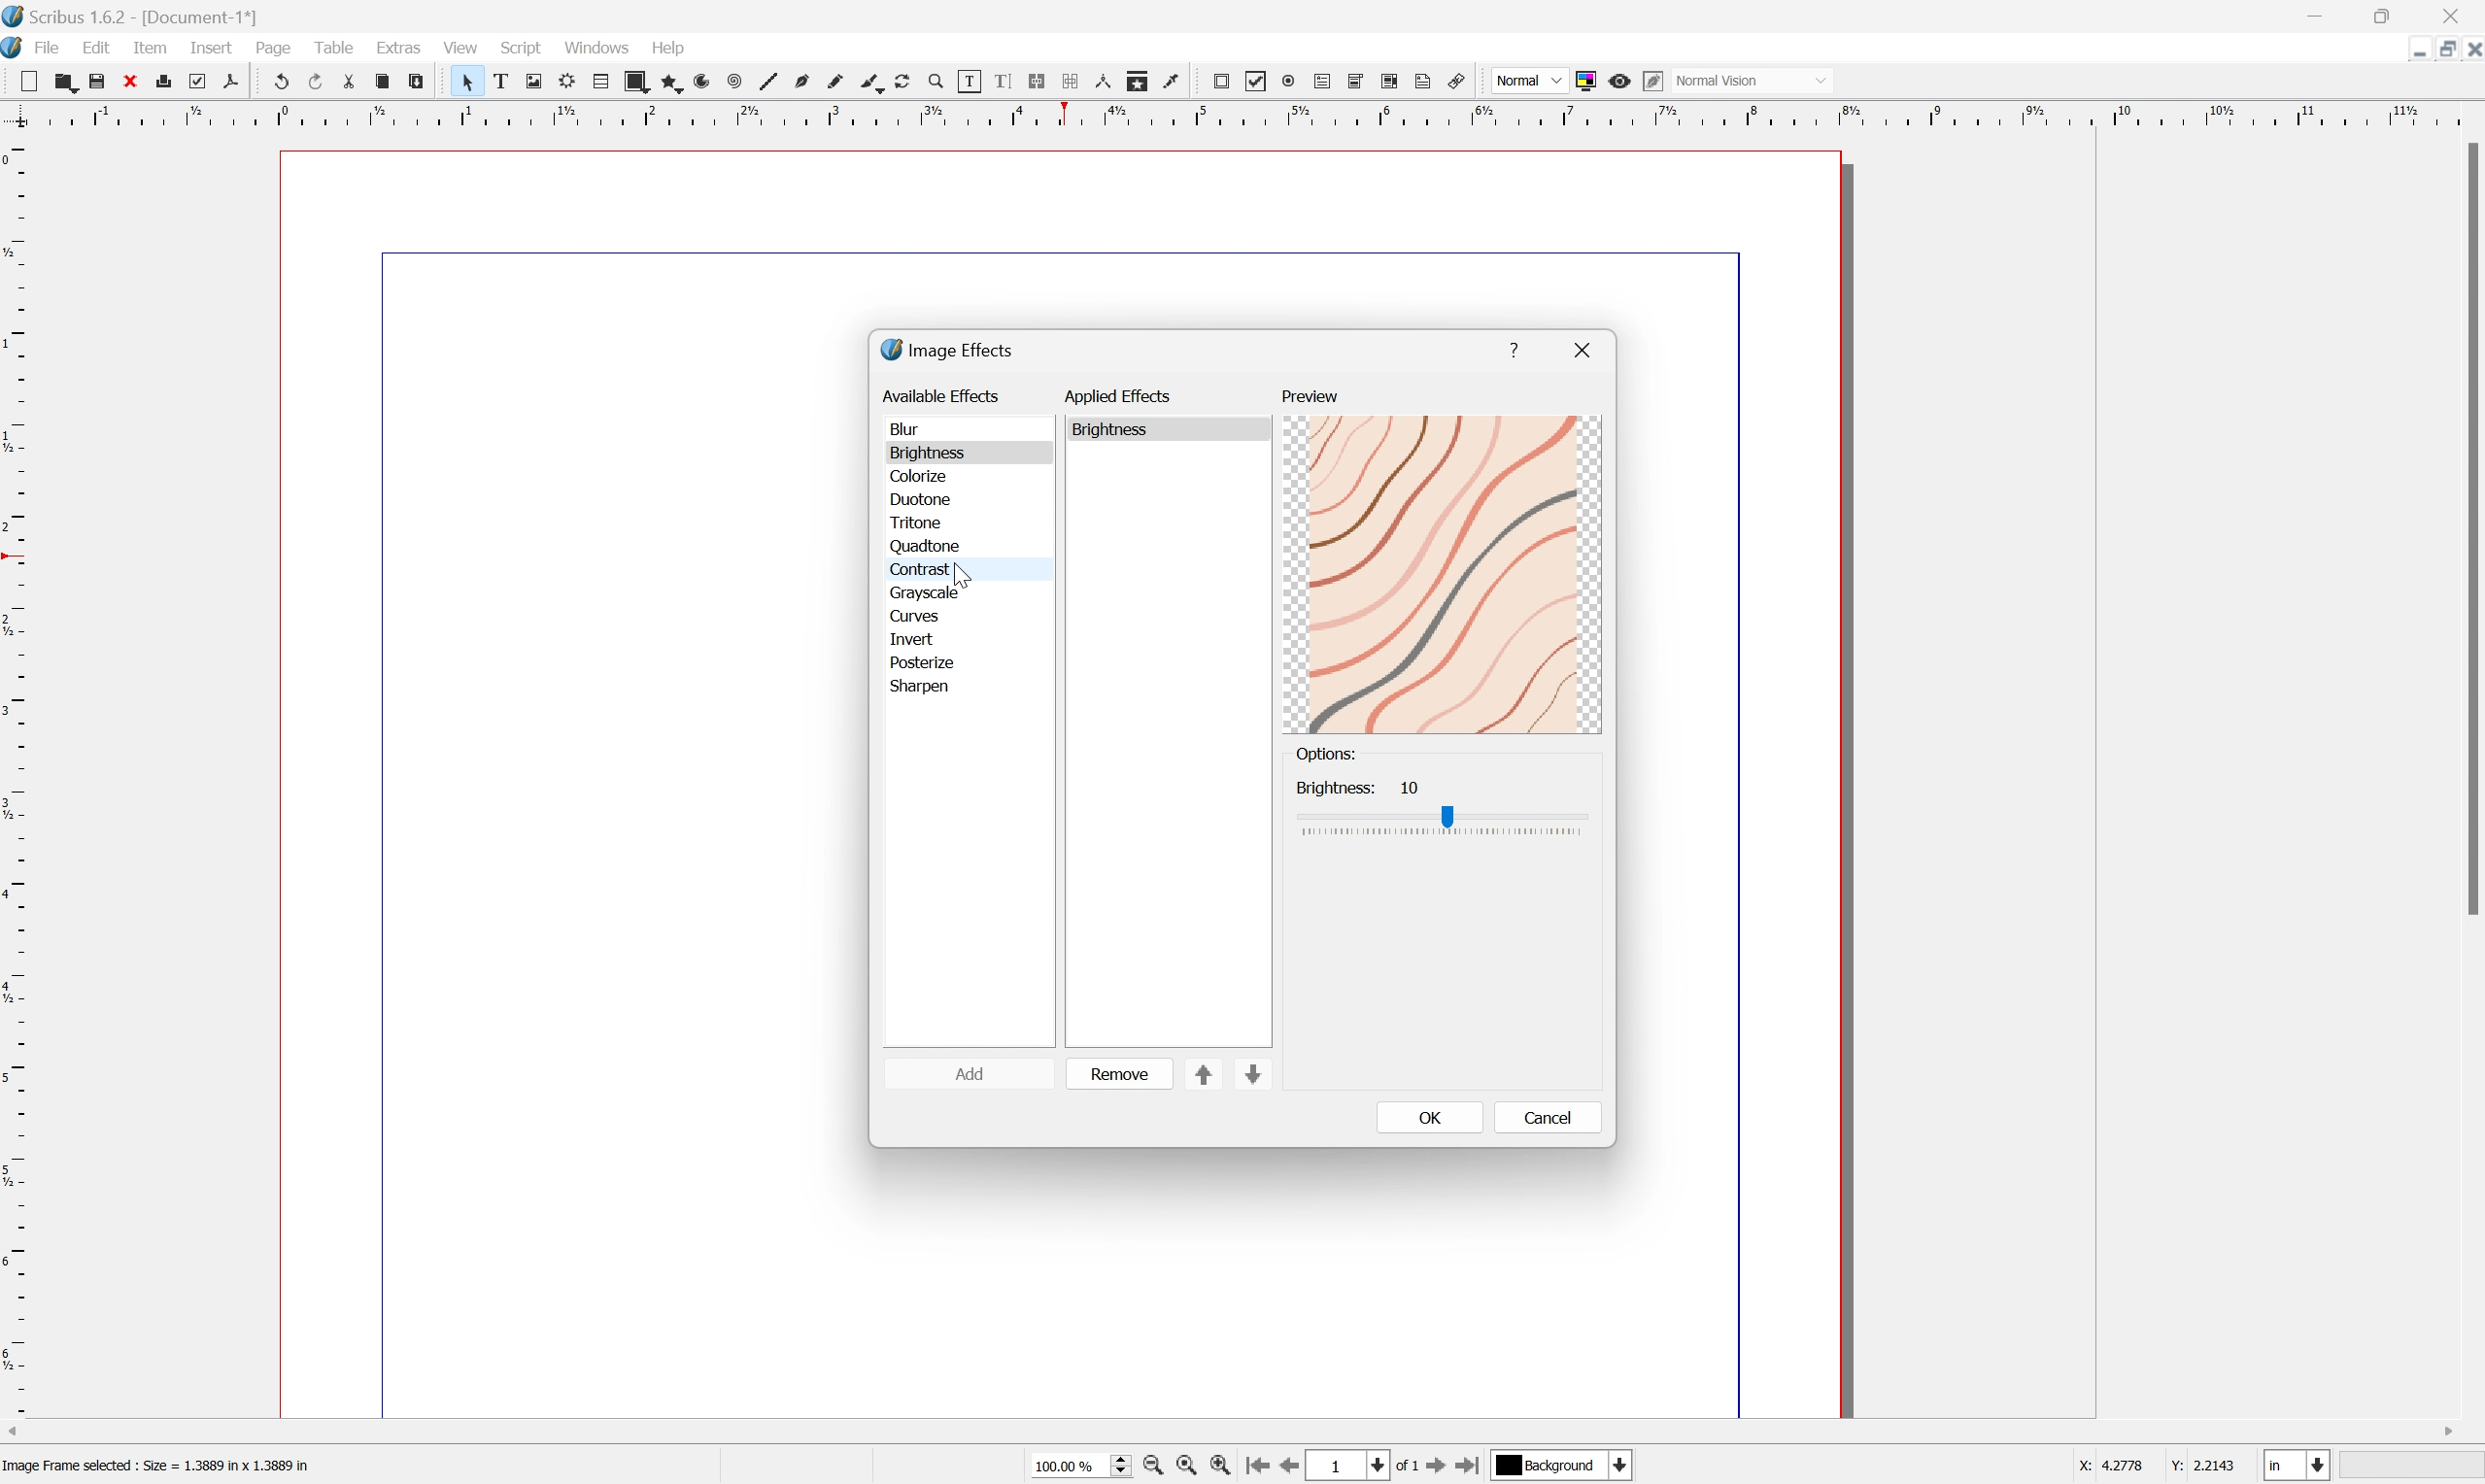 The width and height of the screenshot is (2485, 1484). What do you see at coordinates (807, 78) in the screenshot?
I see `Bezier curve` at bounding box center [807, 78].